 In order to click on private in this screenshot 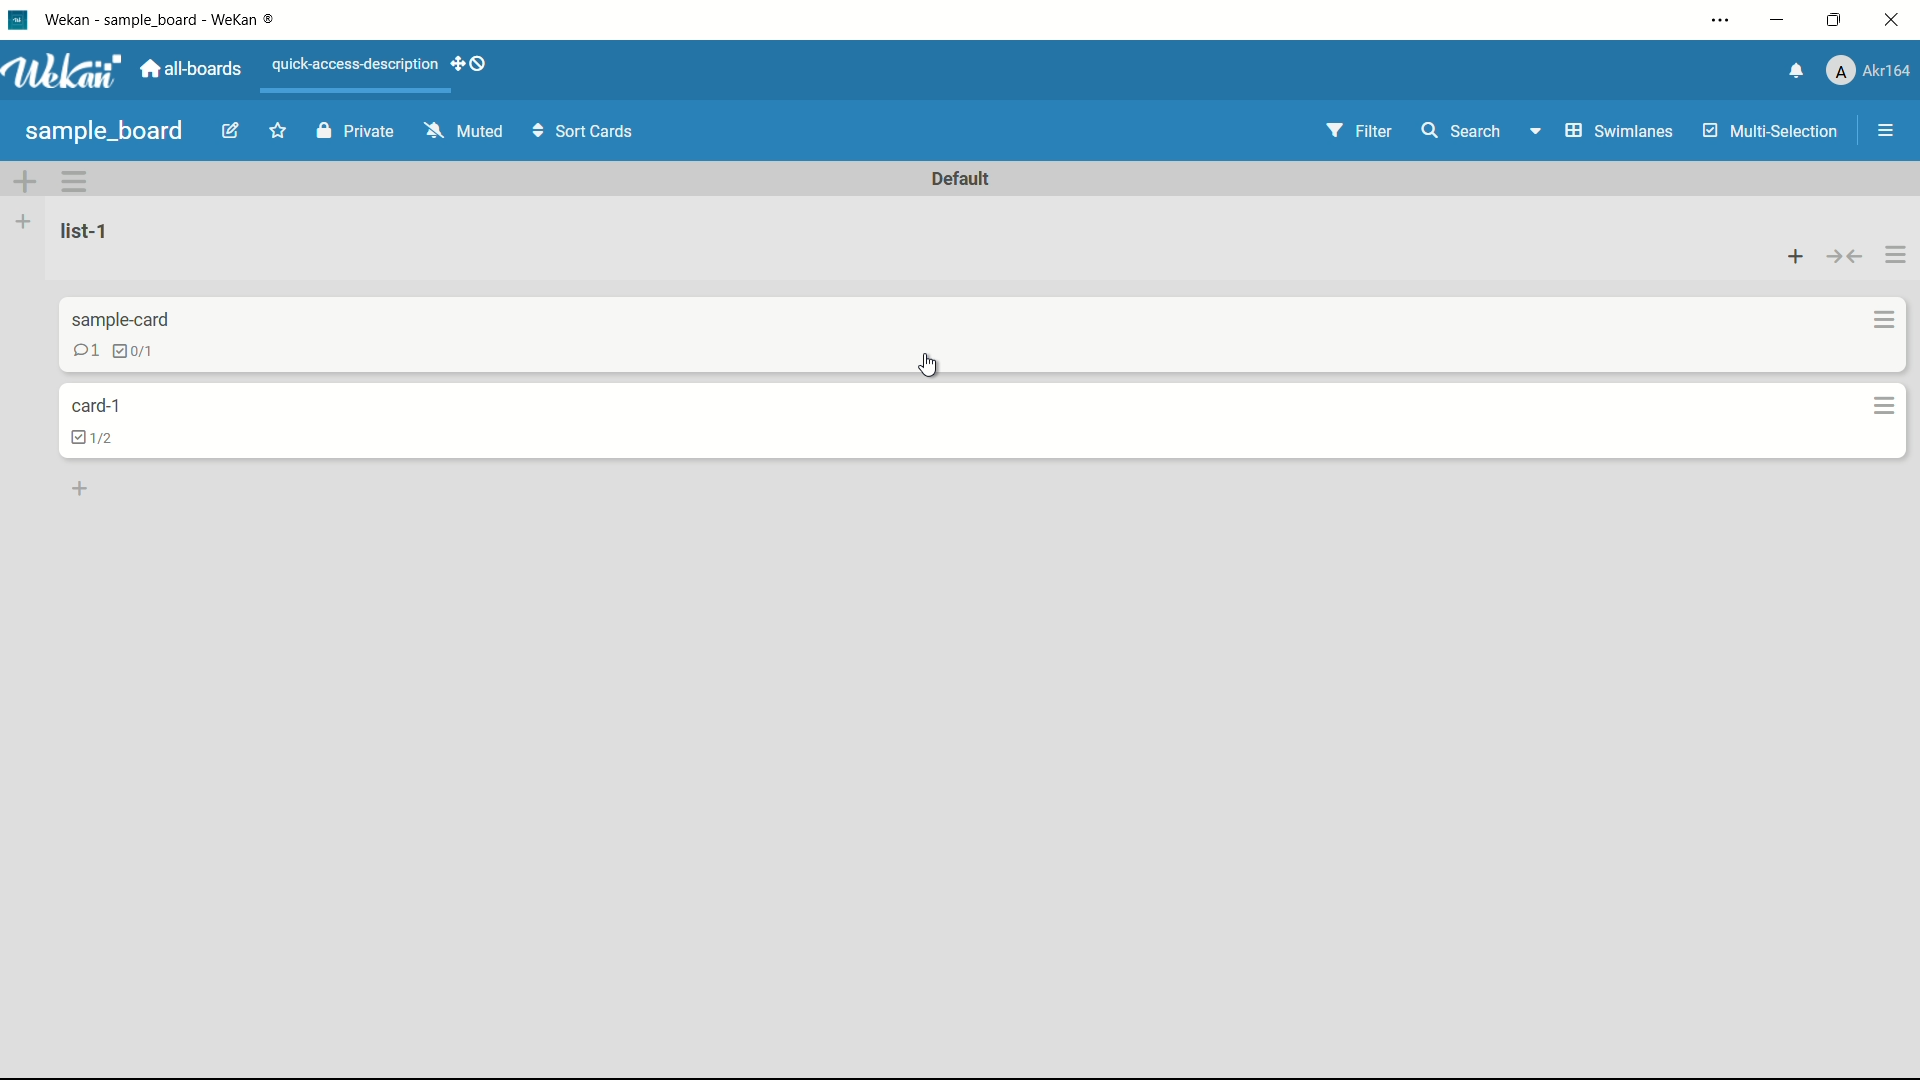, I will do `click(359, 130)`.